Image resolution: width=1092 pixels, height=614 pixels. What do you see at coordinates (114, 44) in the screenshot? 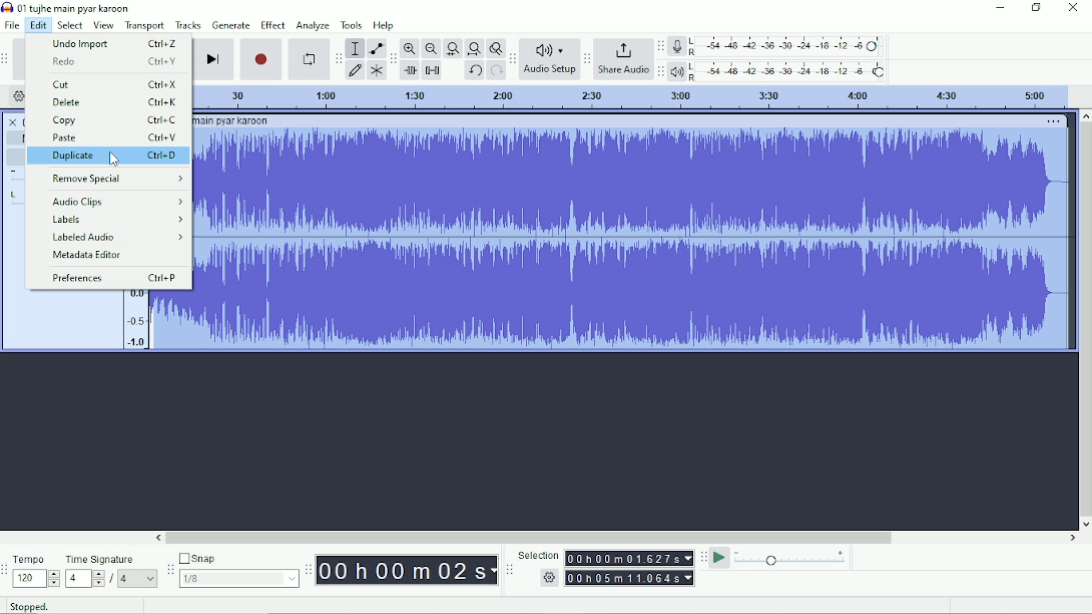
I see `Undo Import` at bounding box center [114, 44].